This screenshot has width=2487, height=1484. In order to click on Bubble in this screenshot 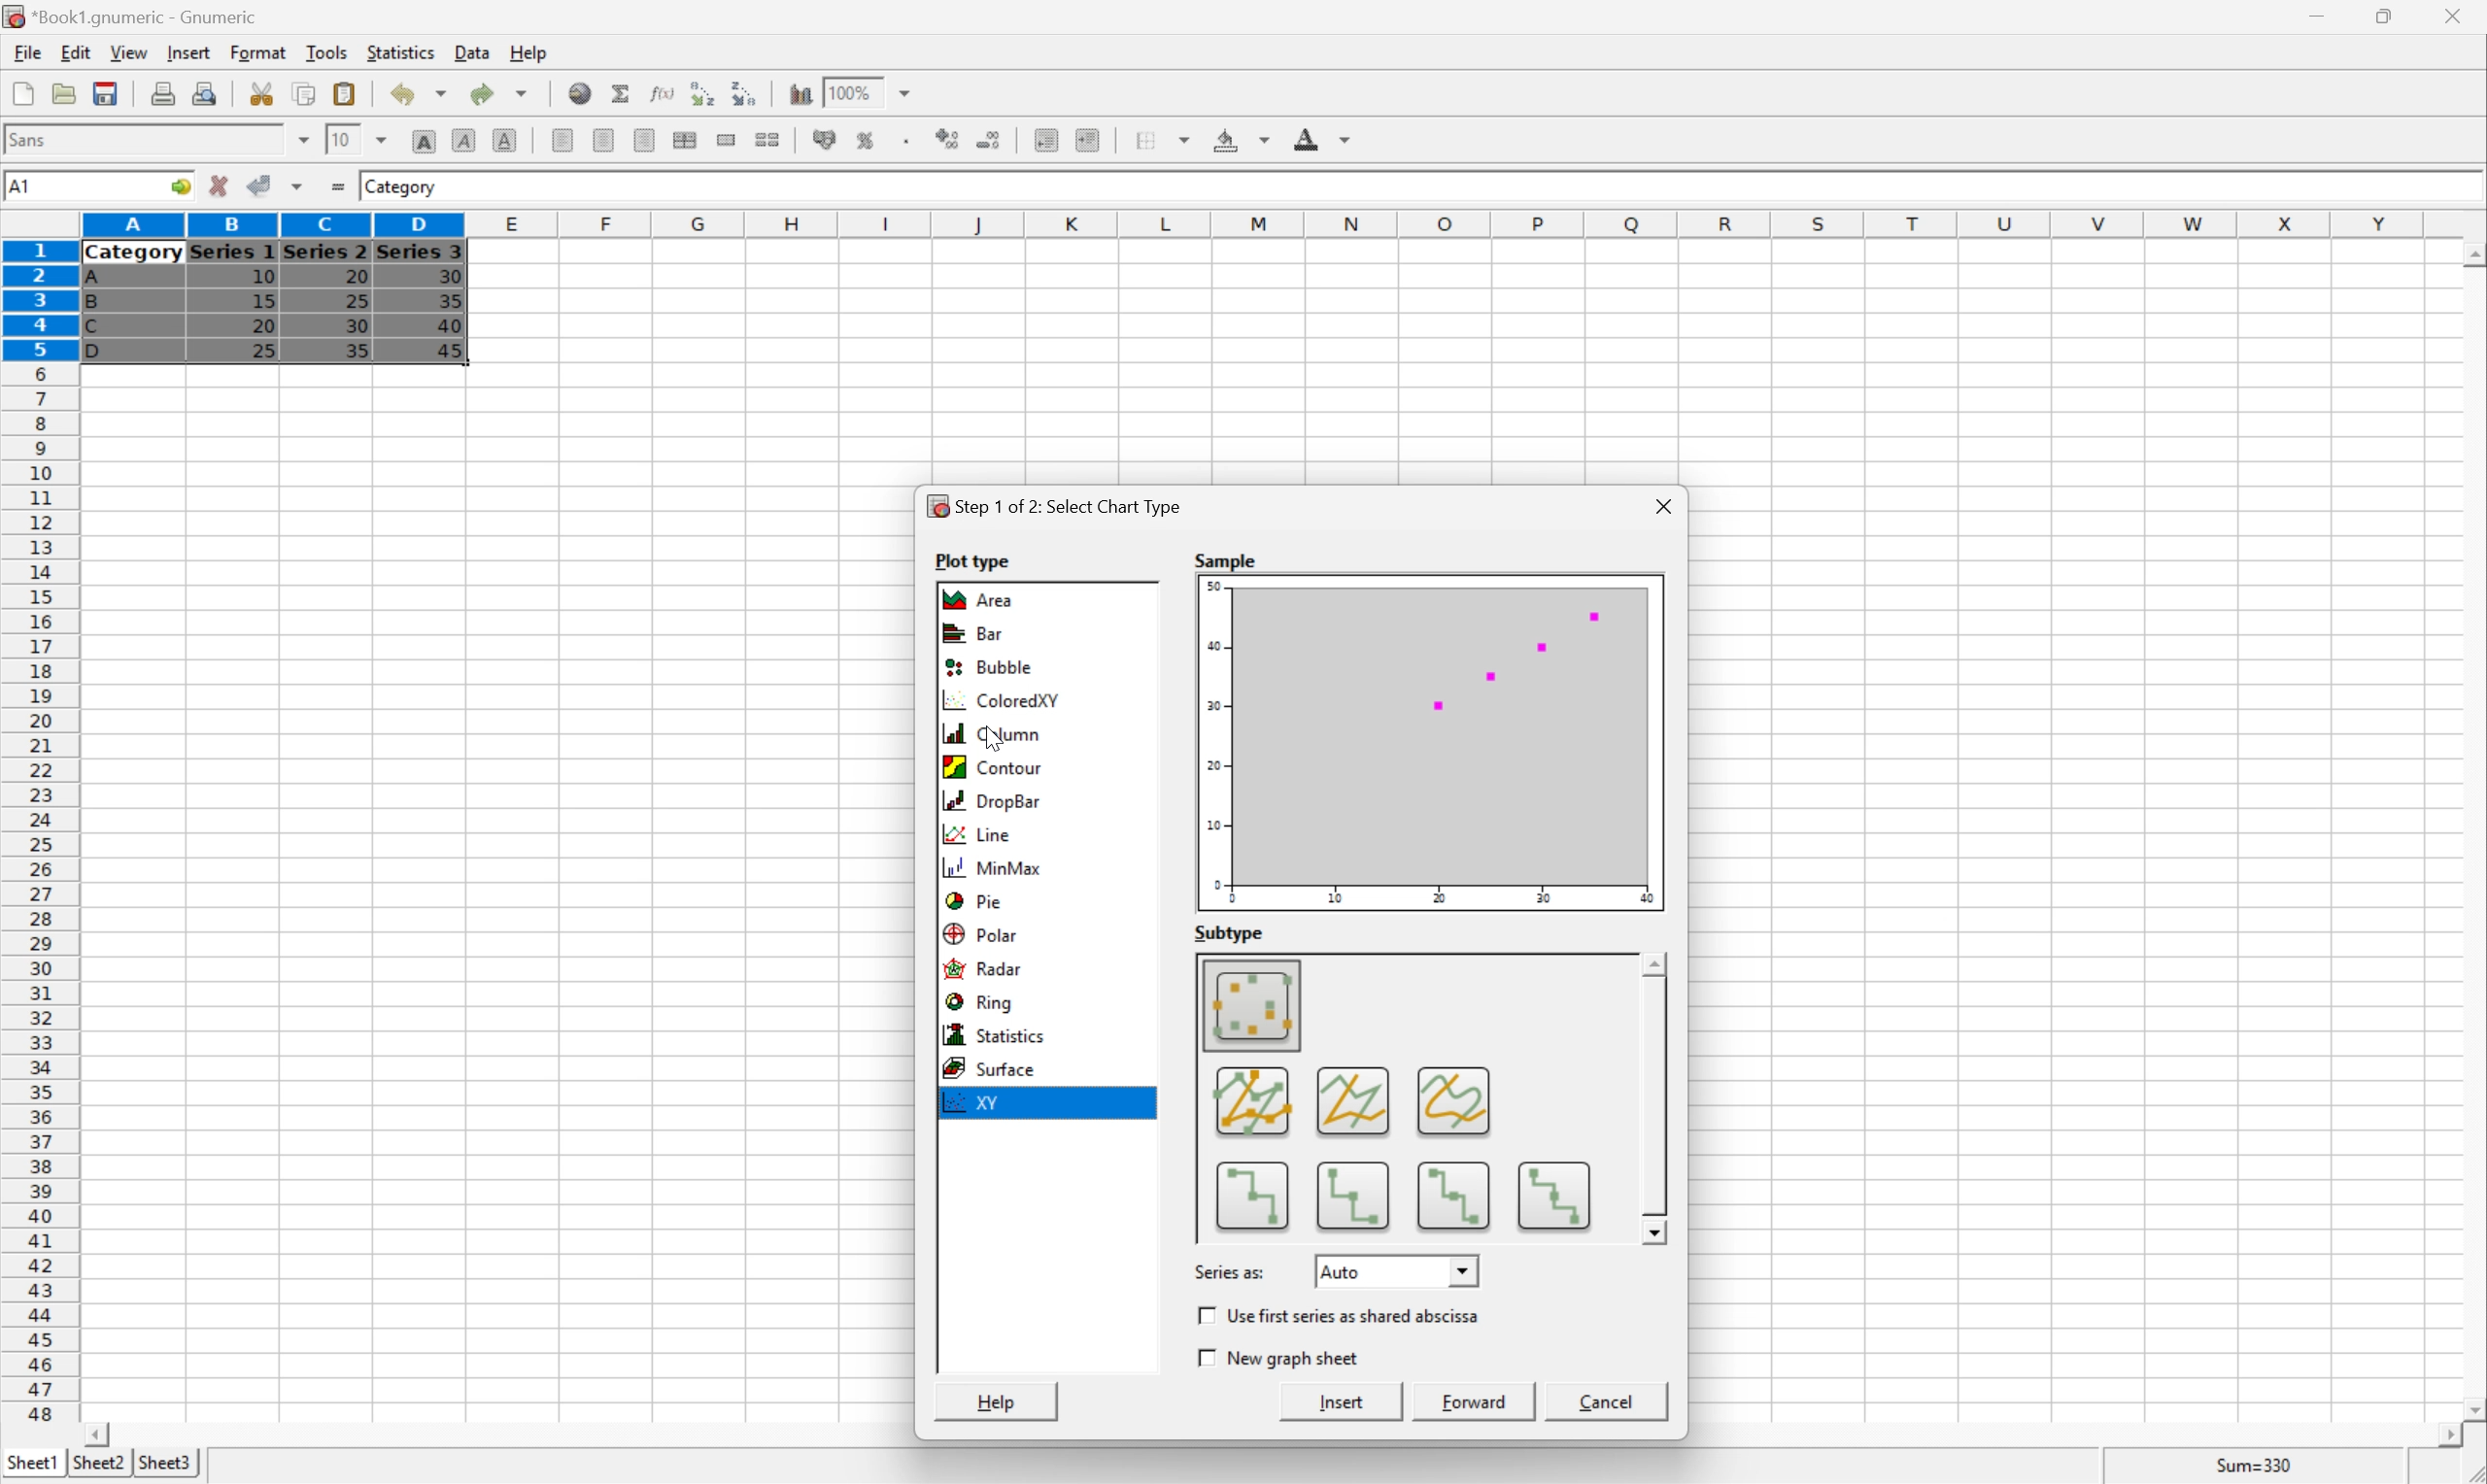, I will do `click(986, 669)`.